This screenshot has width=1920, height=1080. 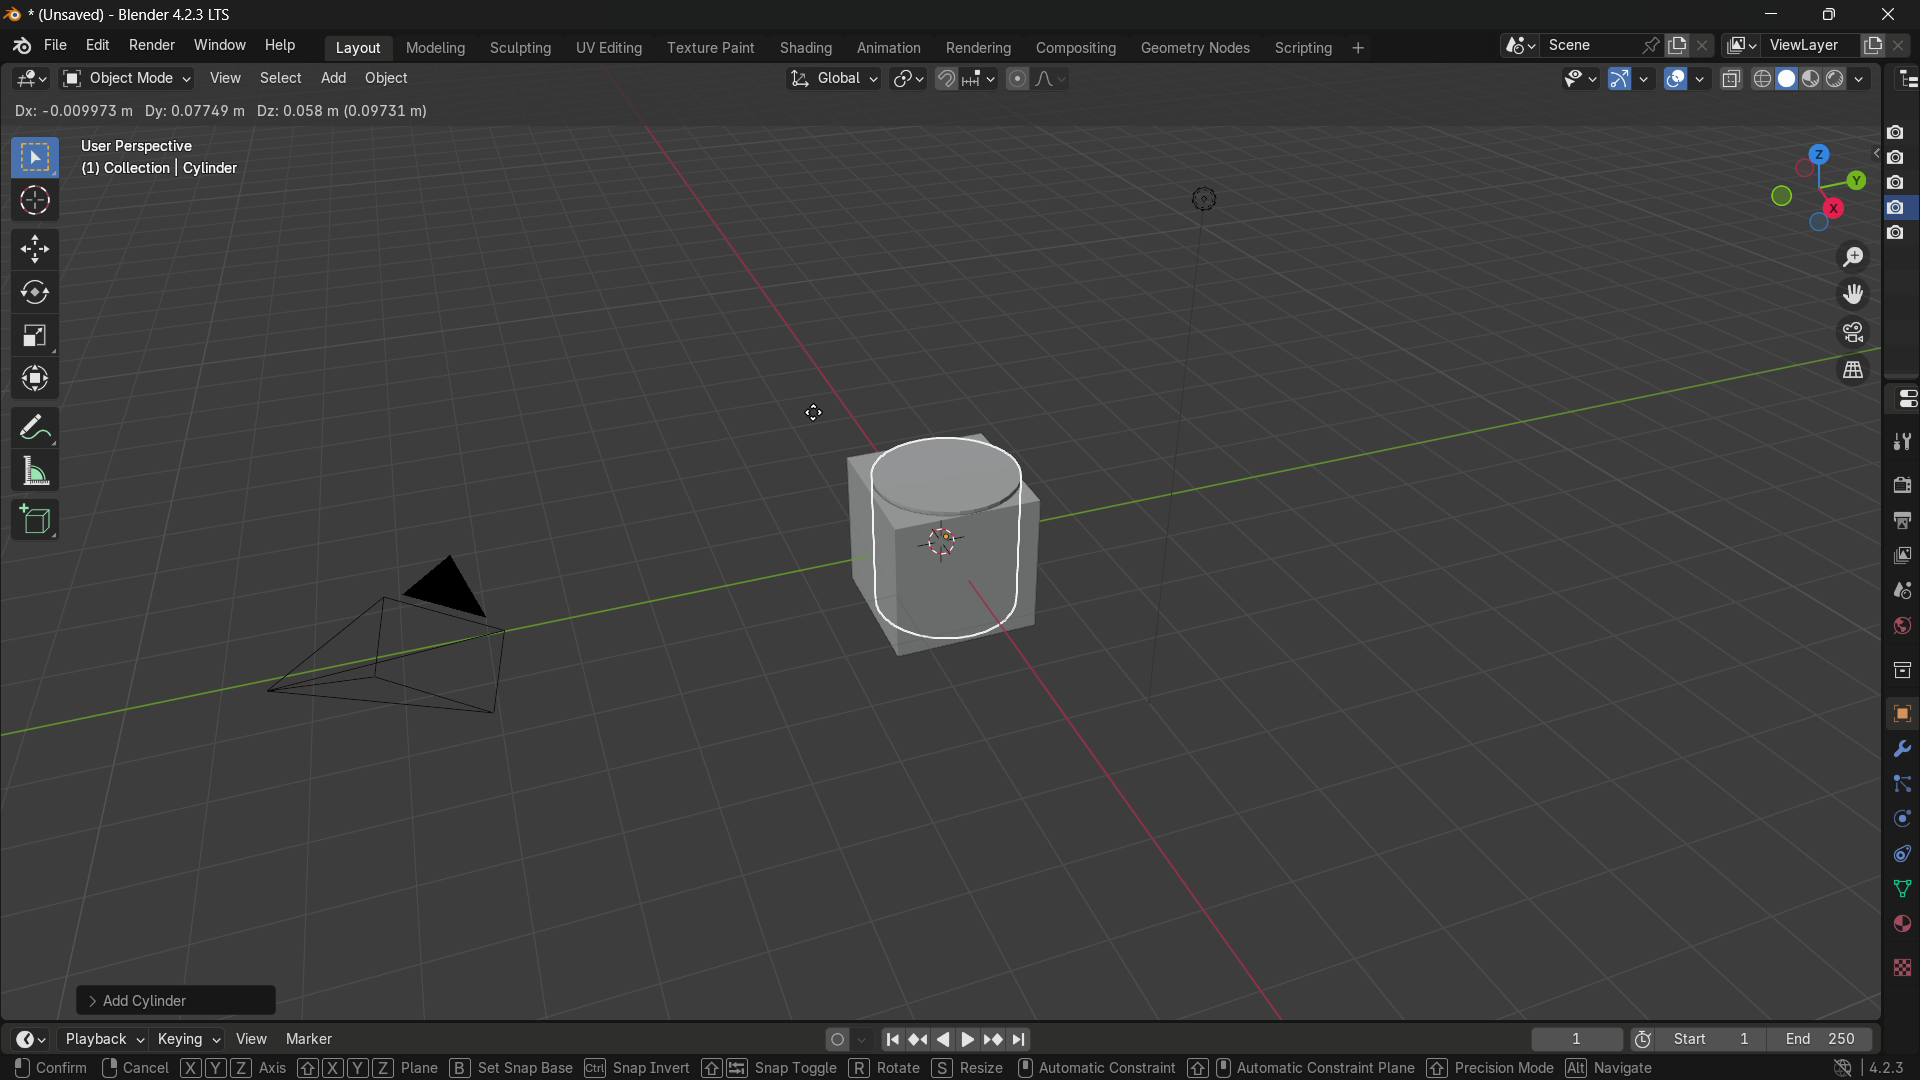 What do you see at coordinates (165, 165) in the screenshot?
I see `user perspective (1) | collection` at bounding box center [165, 165].